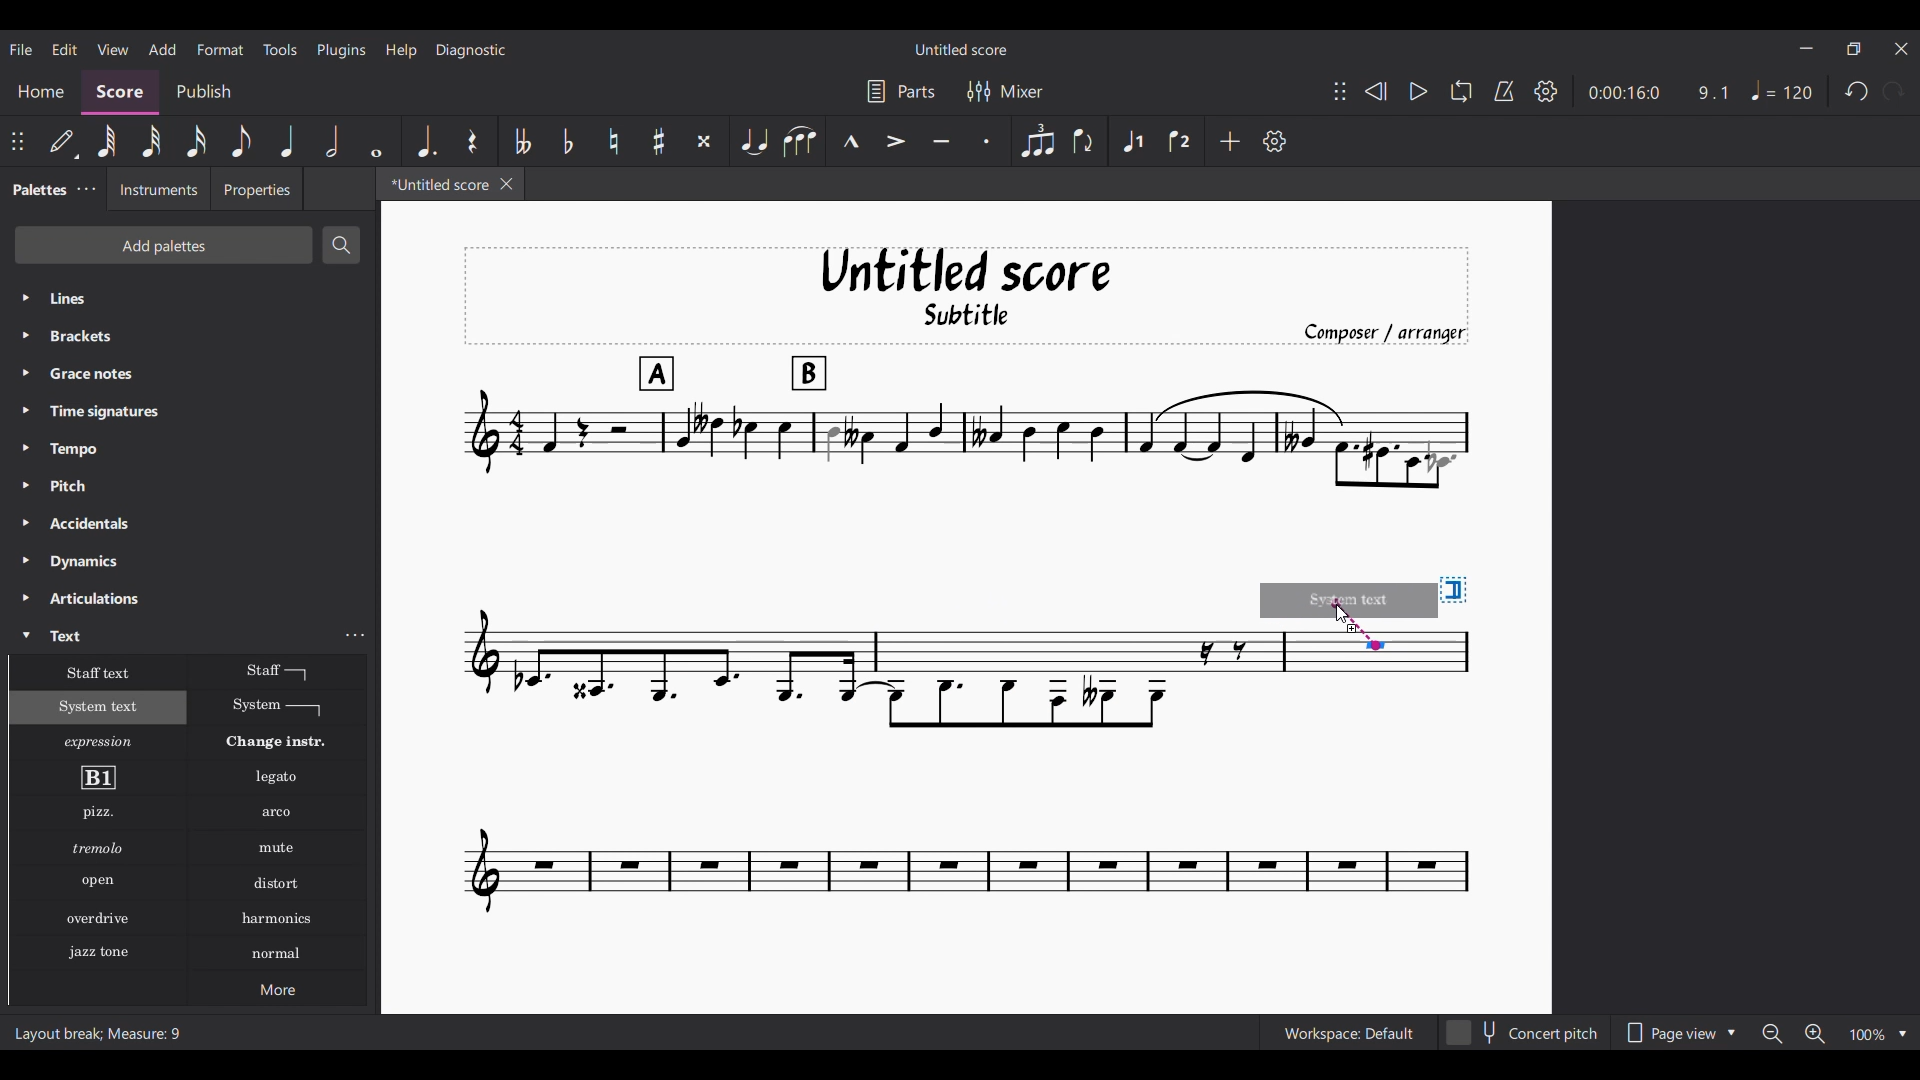 The height and width of the screenshot is (1080, 1920). What do you see at coordinates (401, 50) in the screenshot?
I see `Help menu` at bounding box center [401, 50].